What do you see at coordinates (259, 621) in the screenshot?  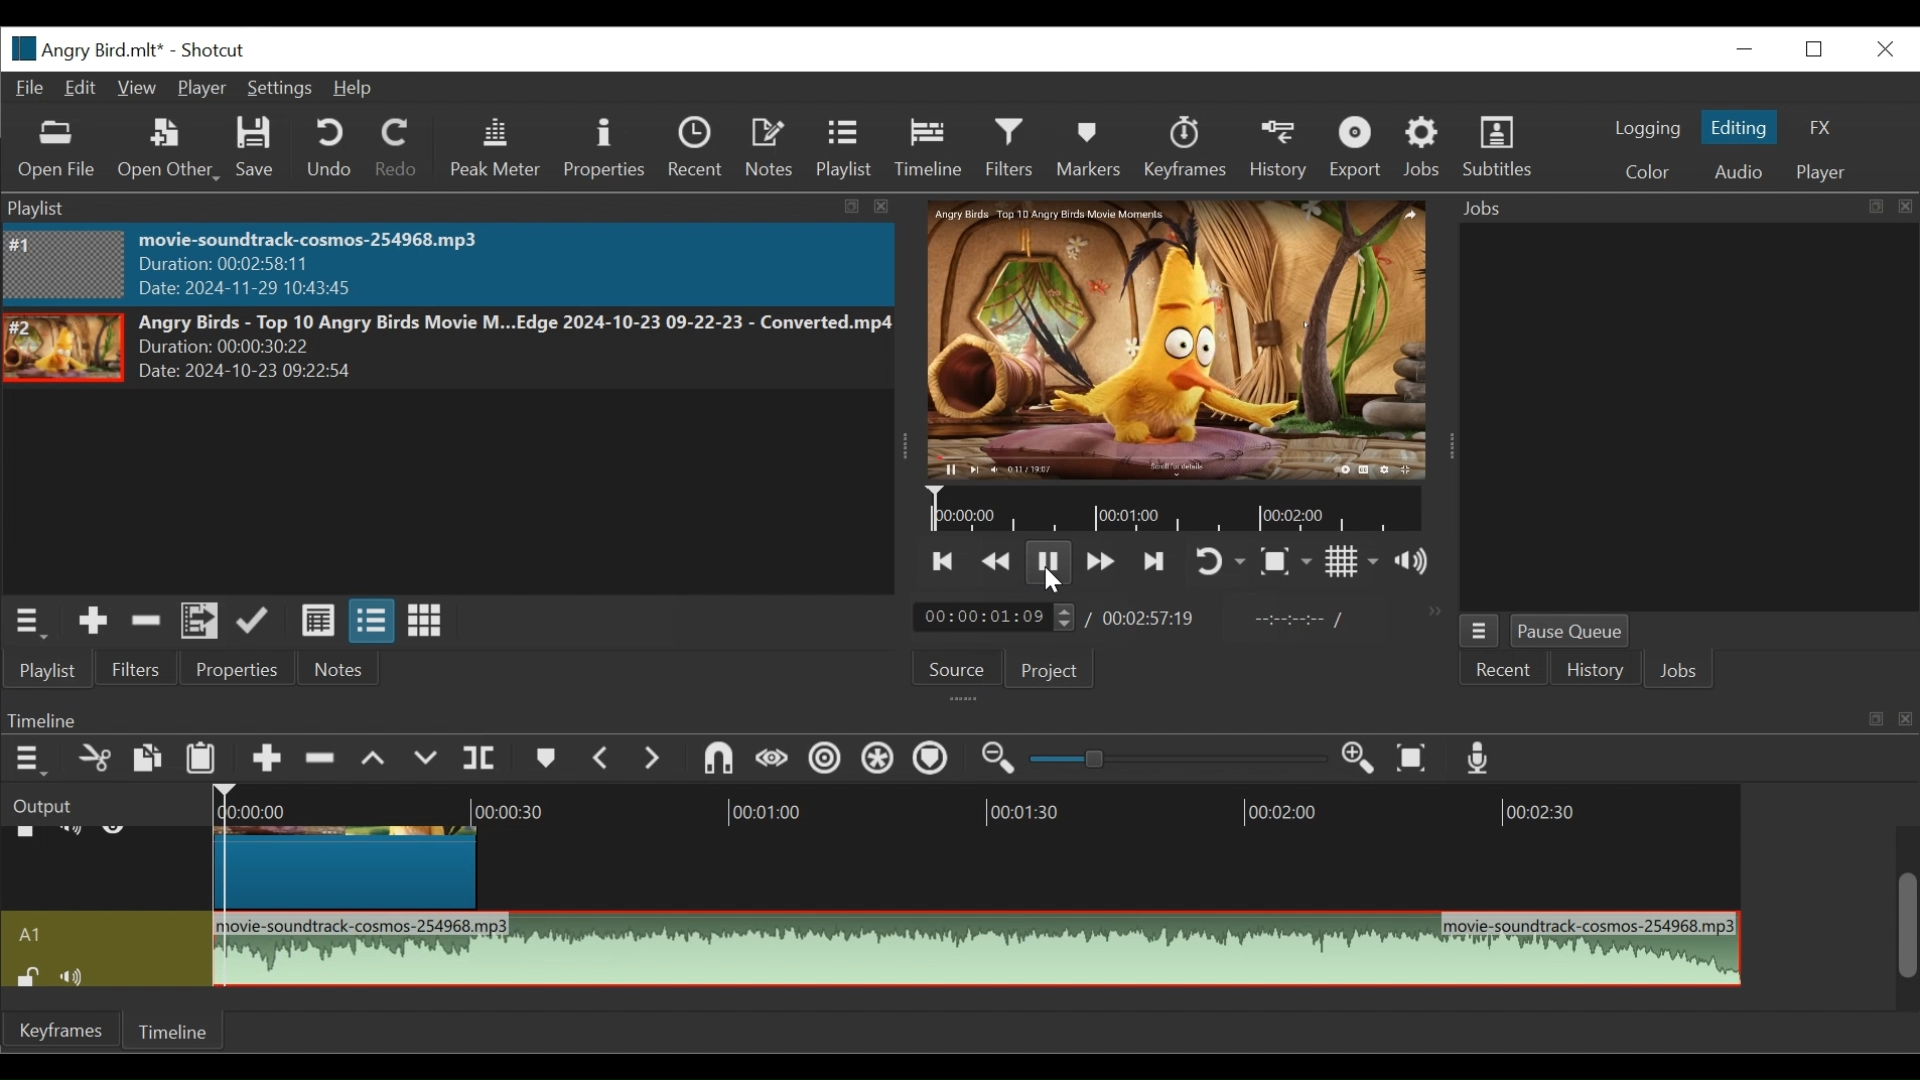 I see `Update` at bounding box center [259, 621].